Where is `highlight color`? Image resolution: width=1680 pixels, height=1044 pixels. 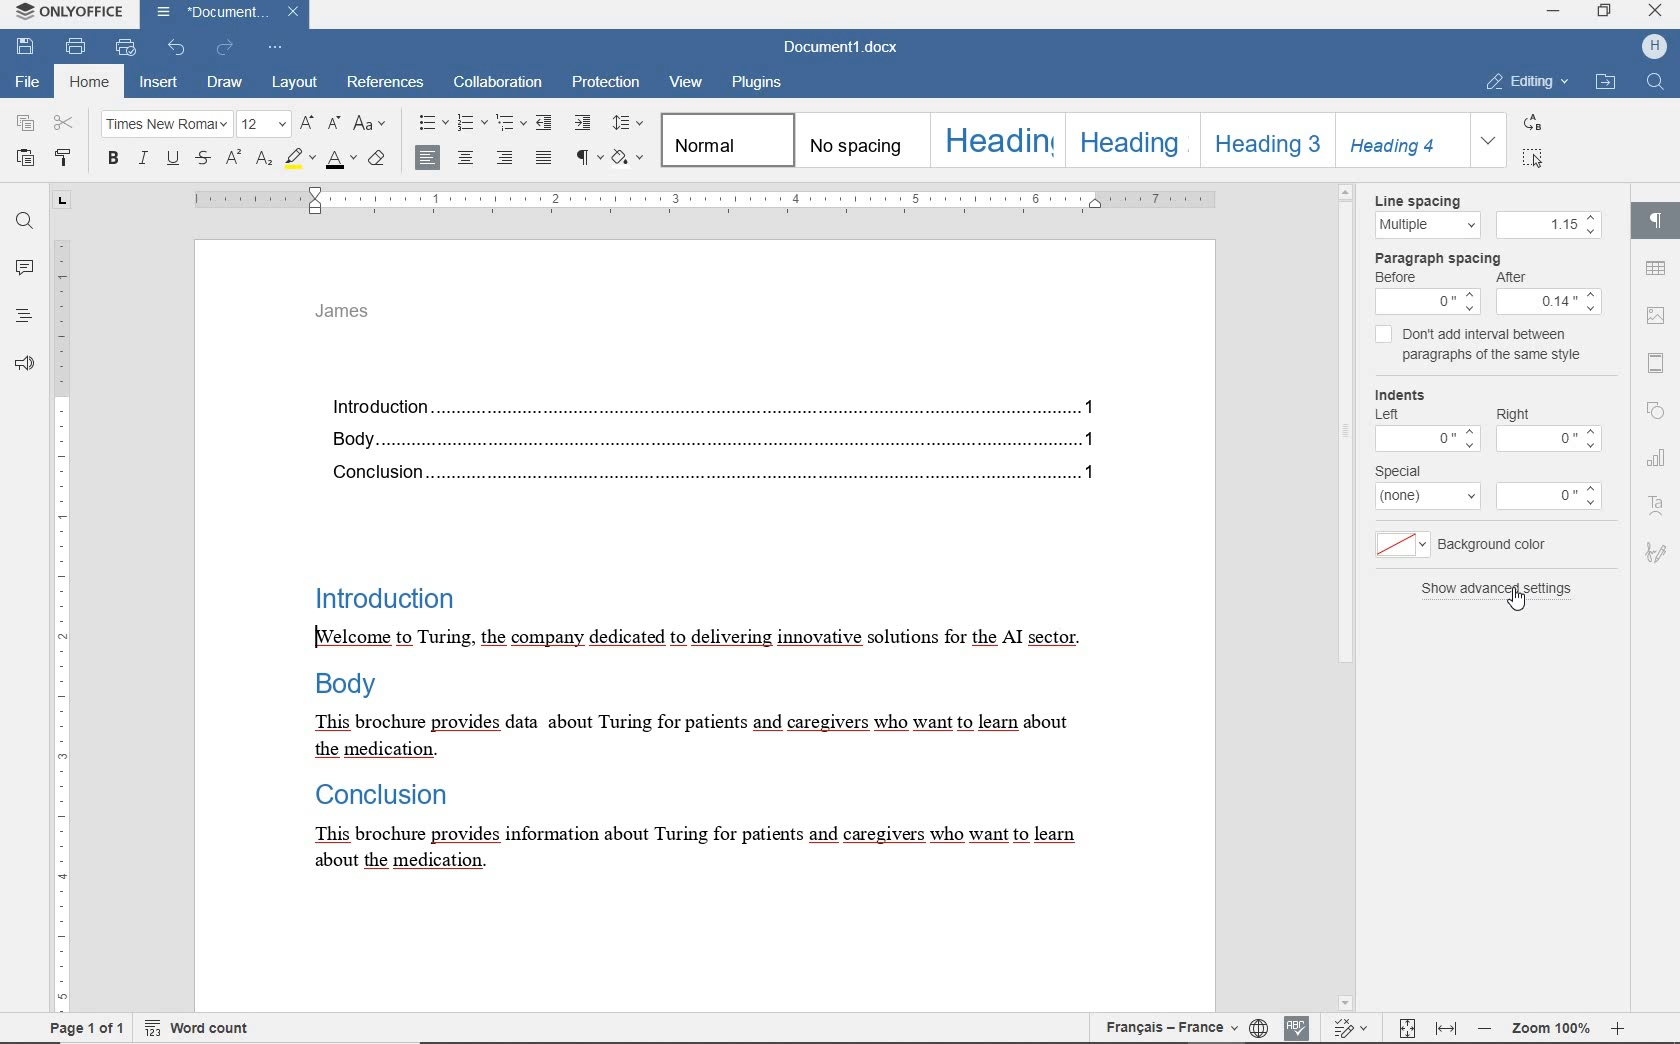
highlight color is located at coordinates (301, 160).